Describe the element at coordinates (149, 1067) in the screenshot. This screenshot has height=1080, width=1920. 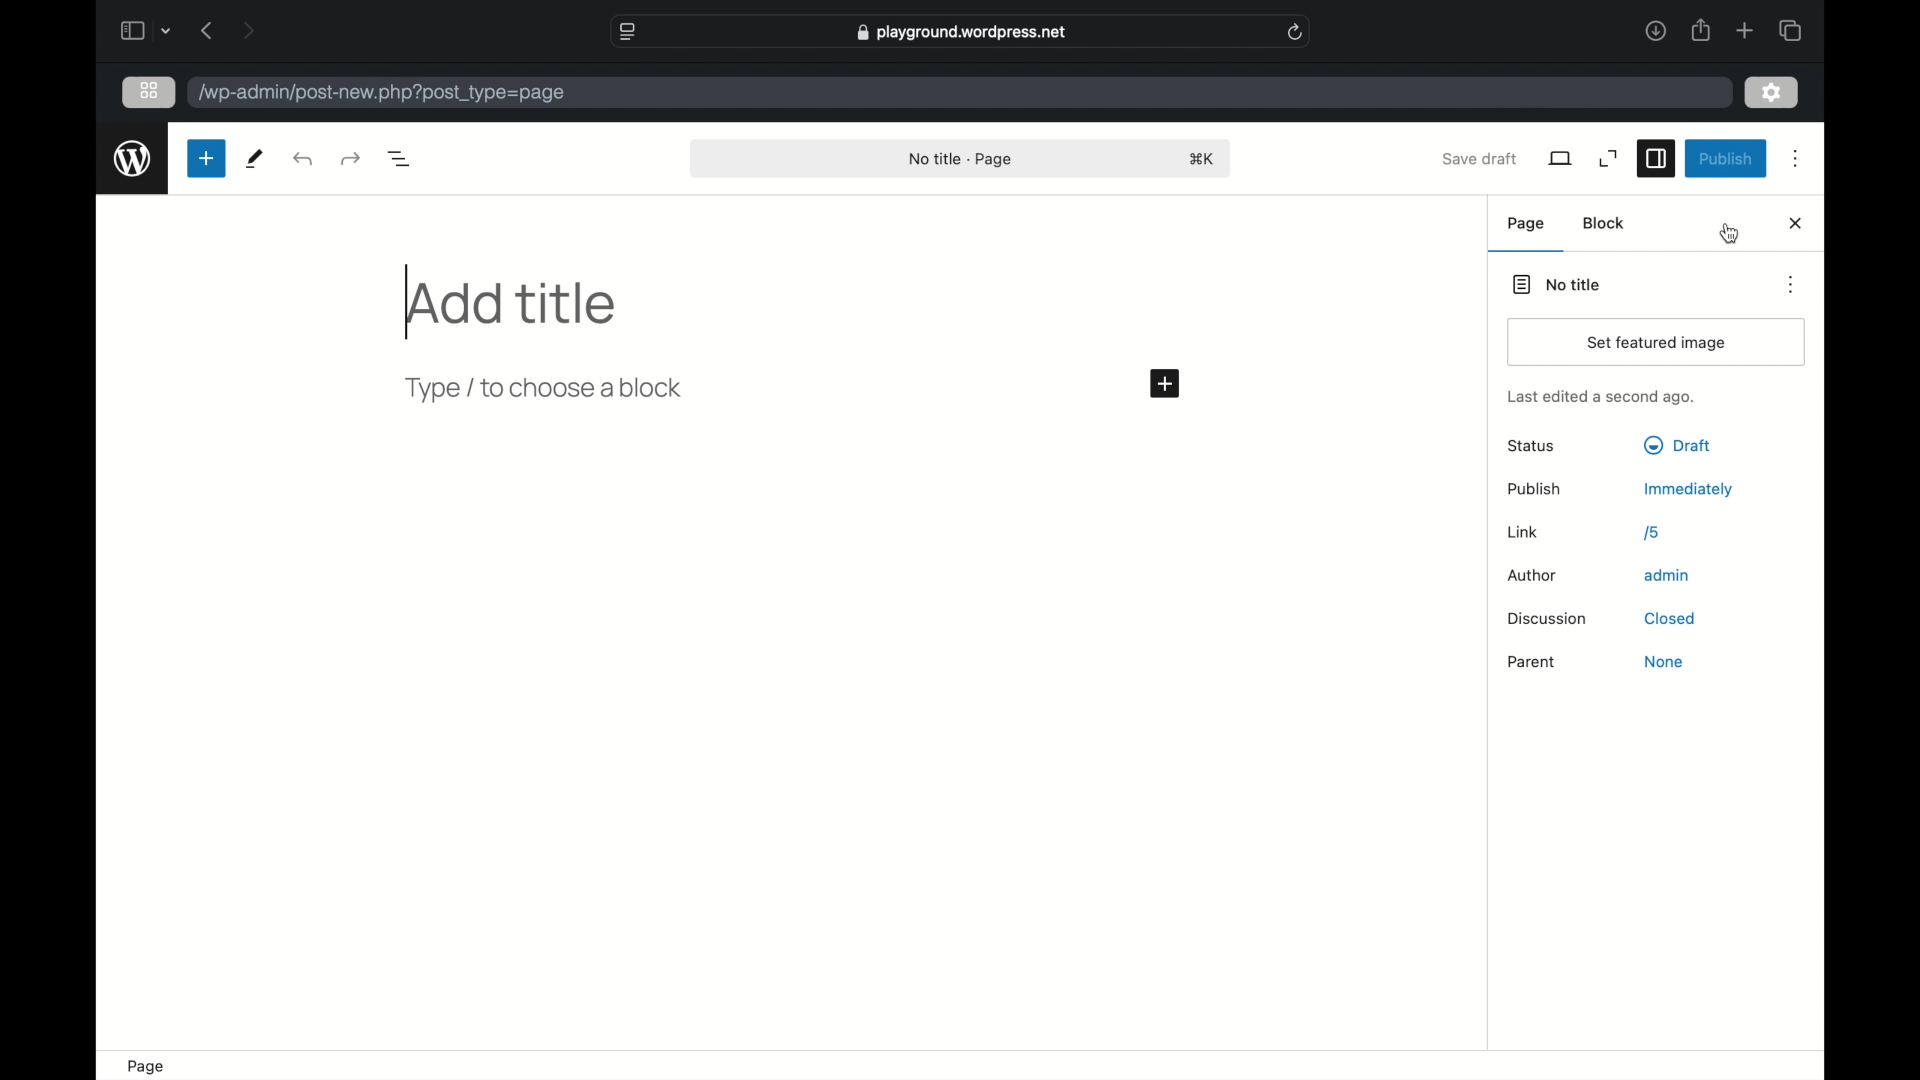
I see `page` at that location.